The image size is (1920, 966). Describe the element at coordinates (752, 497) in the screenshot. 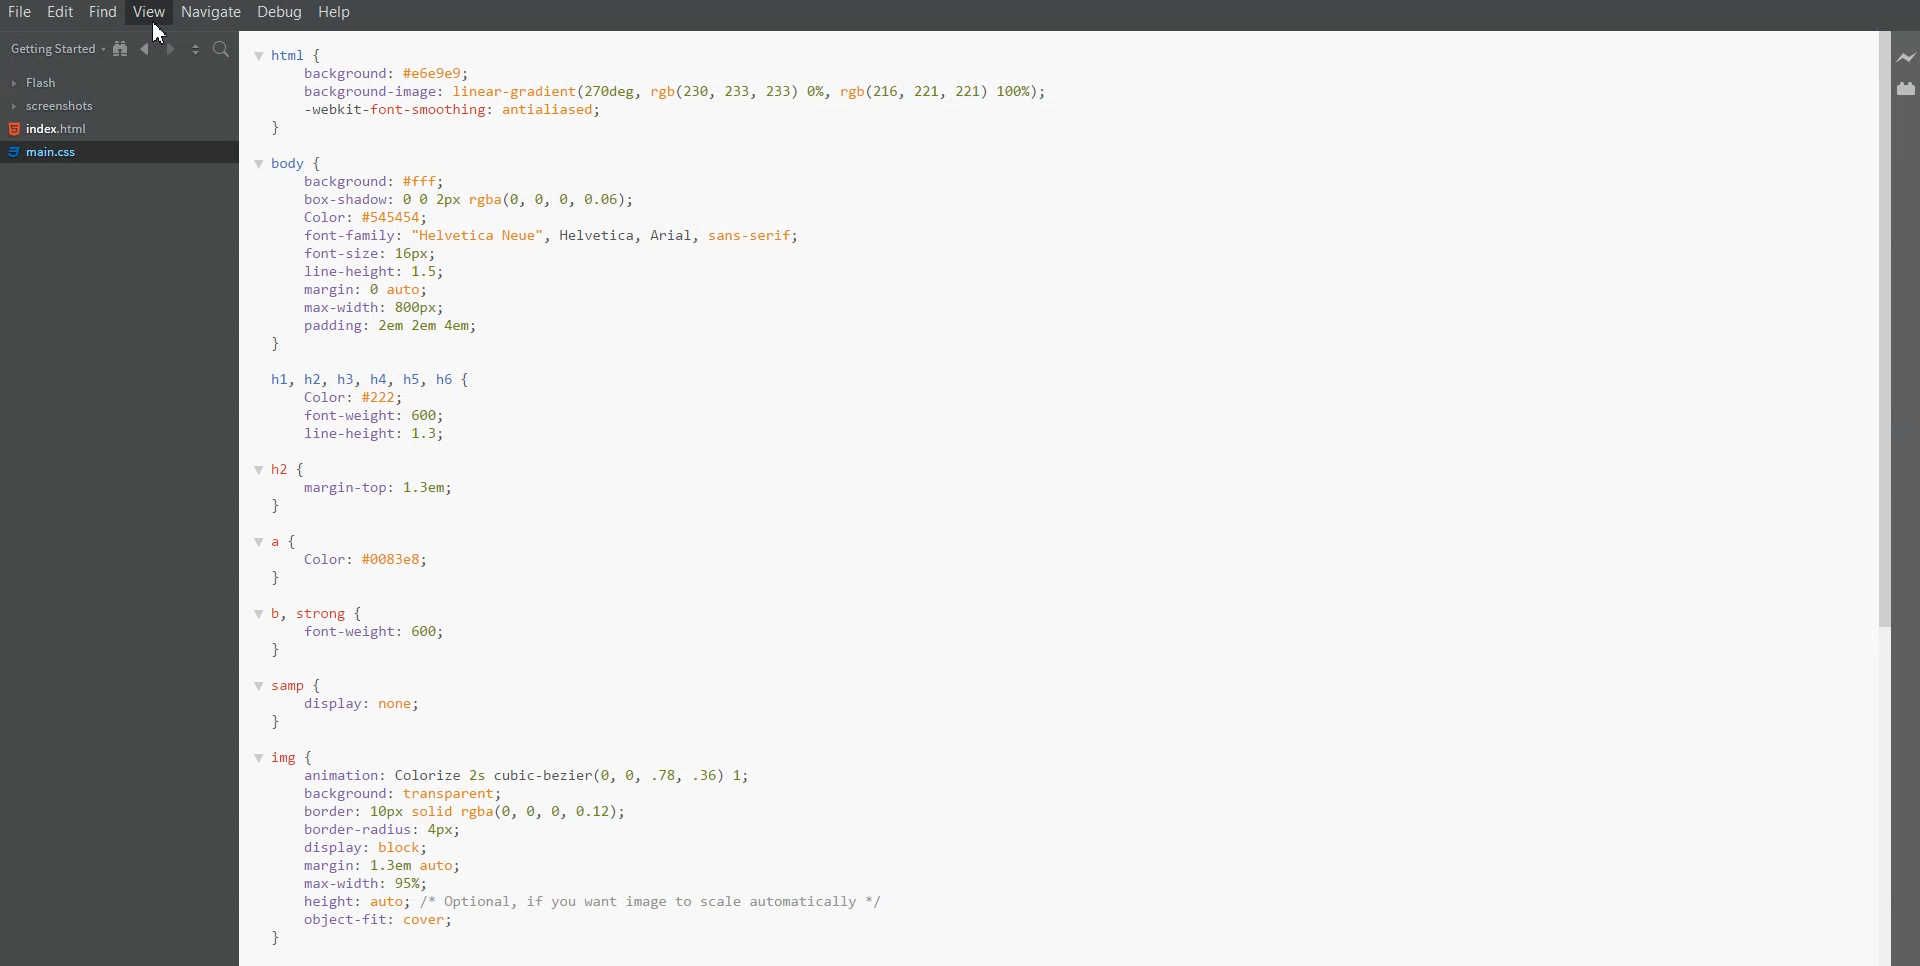

I see `html {
background: #e6e9e9;
background-image: linear-gradient(270deg, rgb(230, 233, 233) 0%, rgb(216, 221, 221) 166%);
-webkit-font-smoothing: antialiased;
}
body {
background: #££F;
box-shadow: © @ 2px rgba(@, 0, 8, 0.06);
Color: #545454;
font-family: "Helvetica Neue", Helvetica, Arial, sans-serif;
font-size: 16px;
line-height: 1.5;
margin: 8 auto;
max-width: 808px;
padding: 2em 2em dem;
}
h1, h2, h3, ha, hs, h6 {
Color: #222;
font-weight: 600;
line-height: 1.3;
h2 {
margin-top: 1.3em;
}
raf
Color: #0083e8;
}
/ b, strong {
font-weight: 600;
}
samp {
display: none;
}
ing {
animation: Colorize 2s cubic-bezier(®, 0, .78, .36) 1;
background: transparent;
border: 10px solid rgba(e, 0, 8, 0.12);
border-radius: 4px;
display: block;
margin: 1.3em auto;
max-width: 95%;
height: auto; /* Optional, if you want image to scale automatically */
object-fit: cover;
}` at that location.